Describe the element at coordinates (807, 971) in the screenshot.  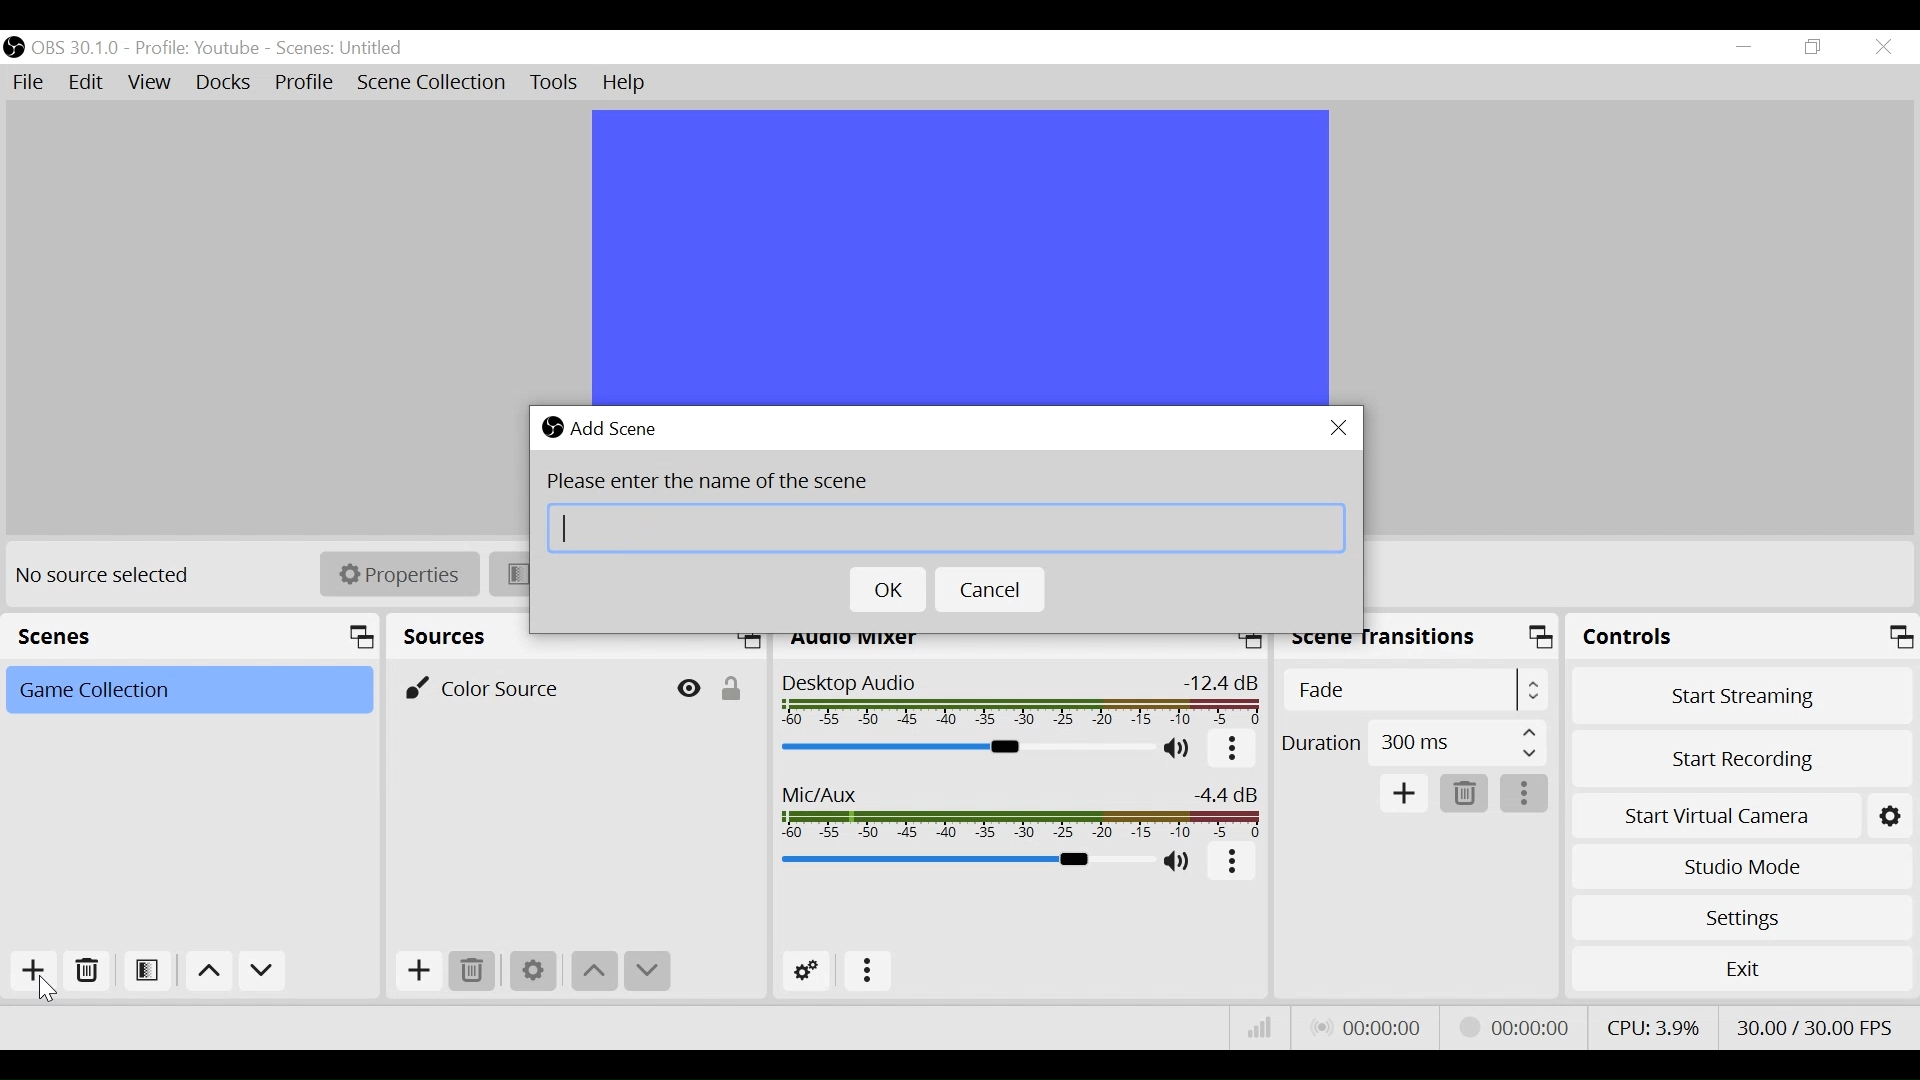
I see `Advanced Setting` at that location.